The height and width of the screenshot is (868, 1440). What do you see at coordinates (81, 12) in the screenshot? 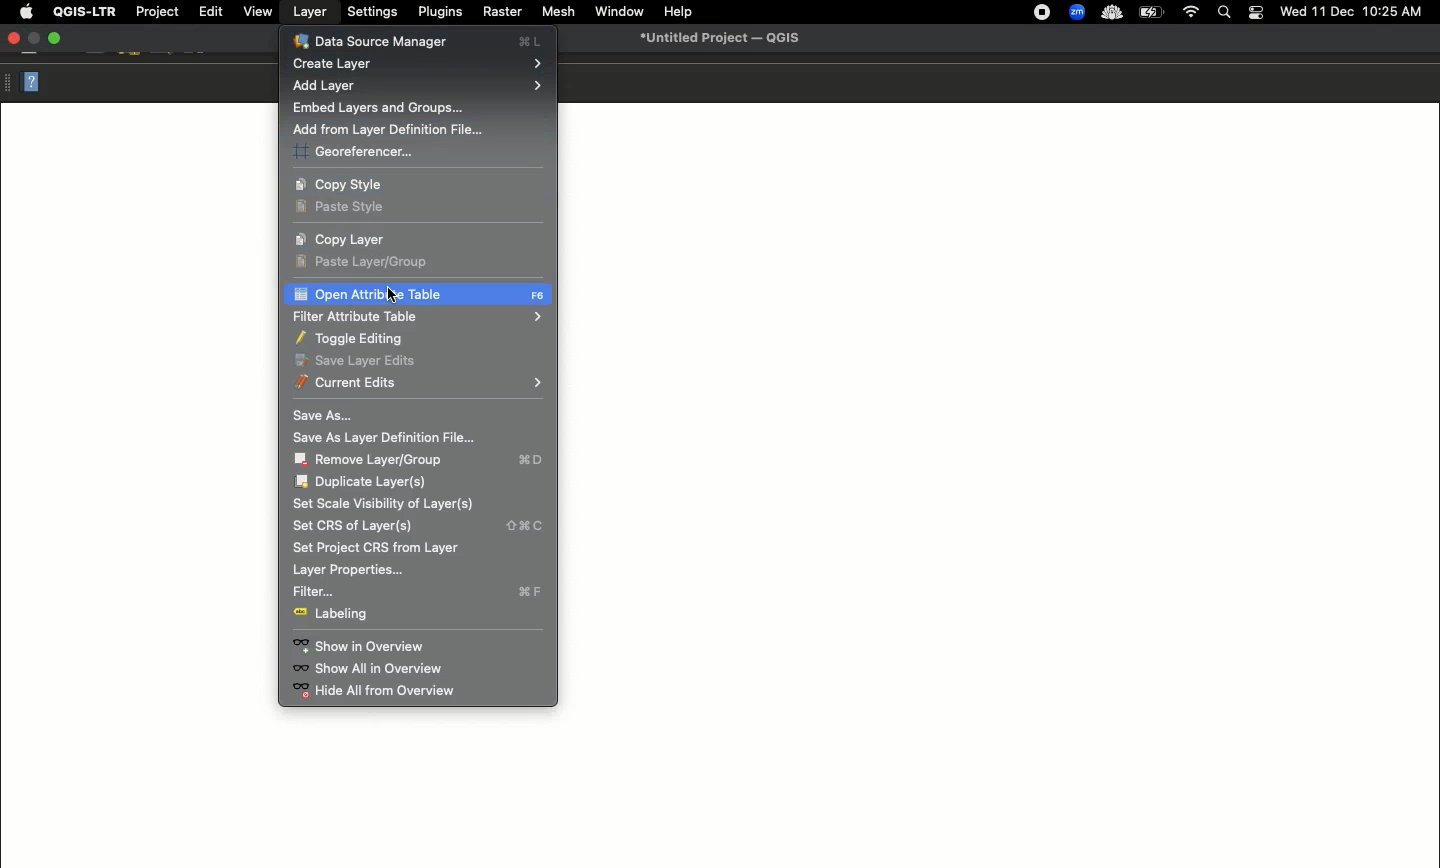
I see `QGIS-LTR` at bounding box center [81, 12].